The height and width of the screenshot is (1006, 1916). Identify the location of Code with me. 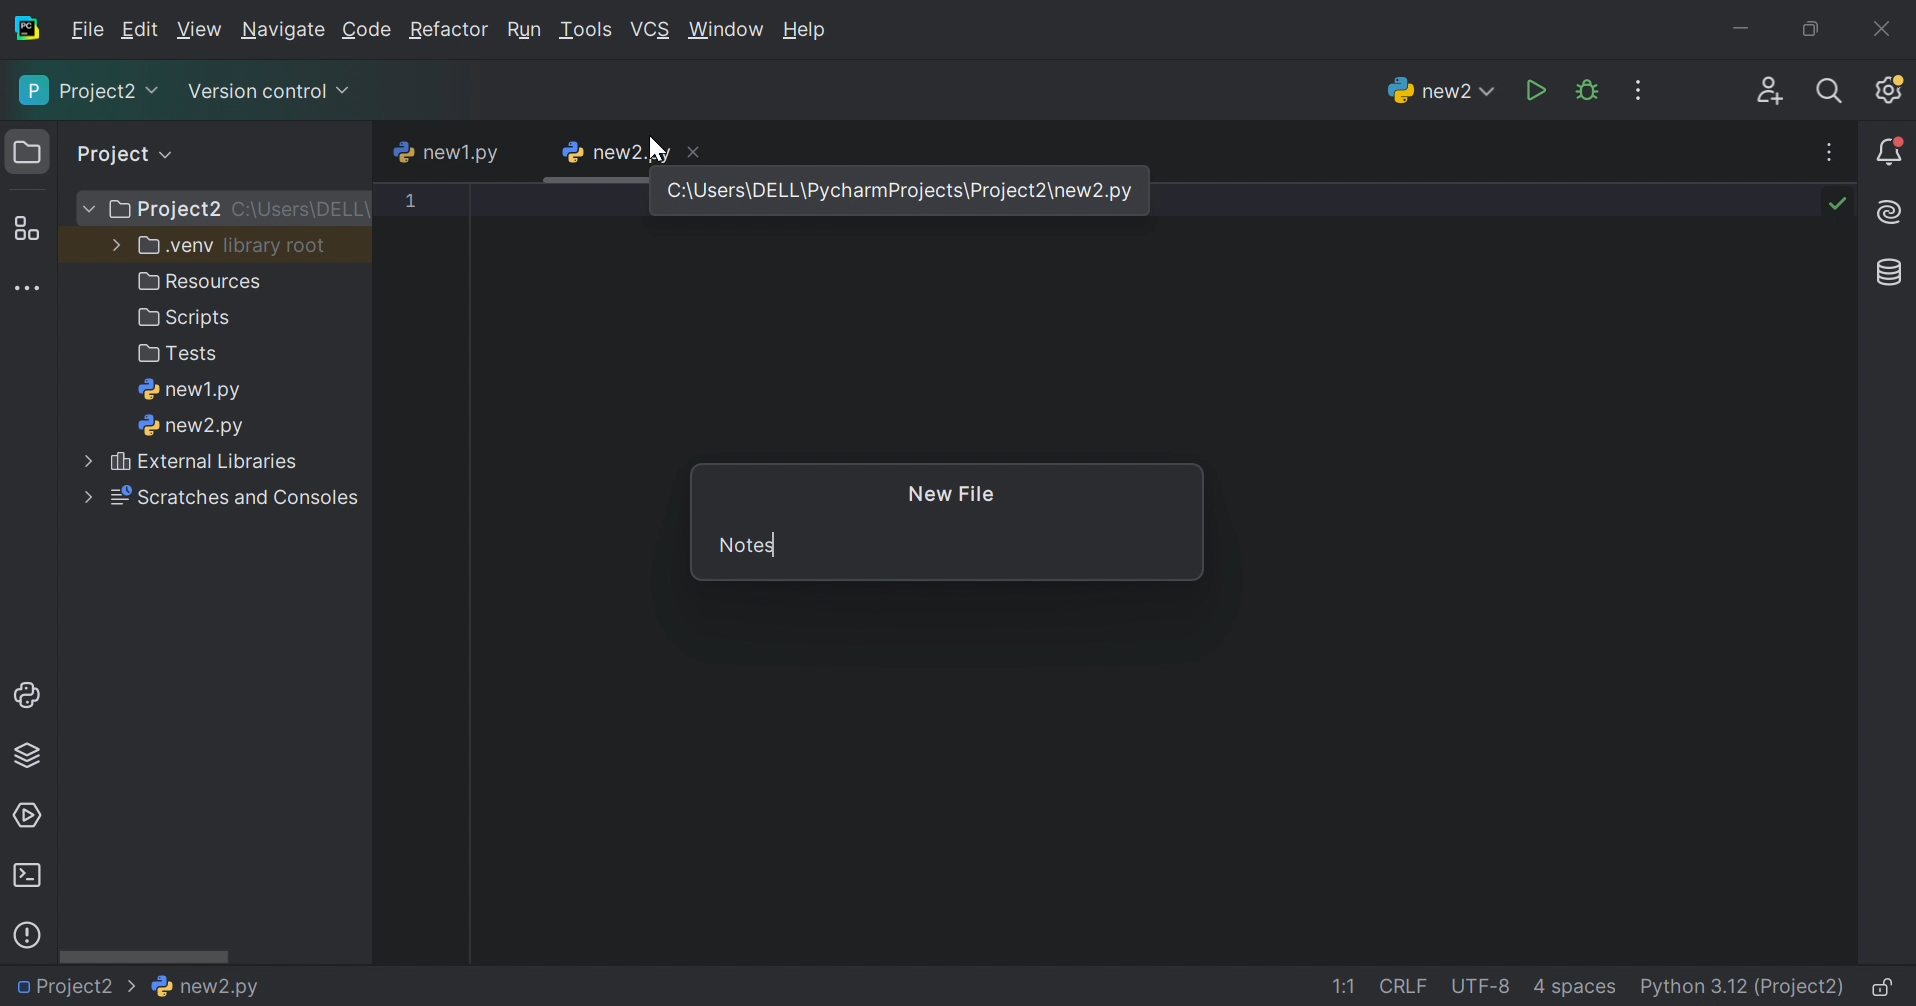
(1771, 91).